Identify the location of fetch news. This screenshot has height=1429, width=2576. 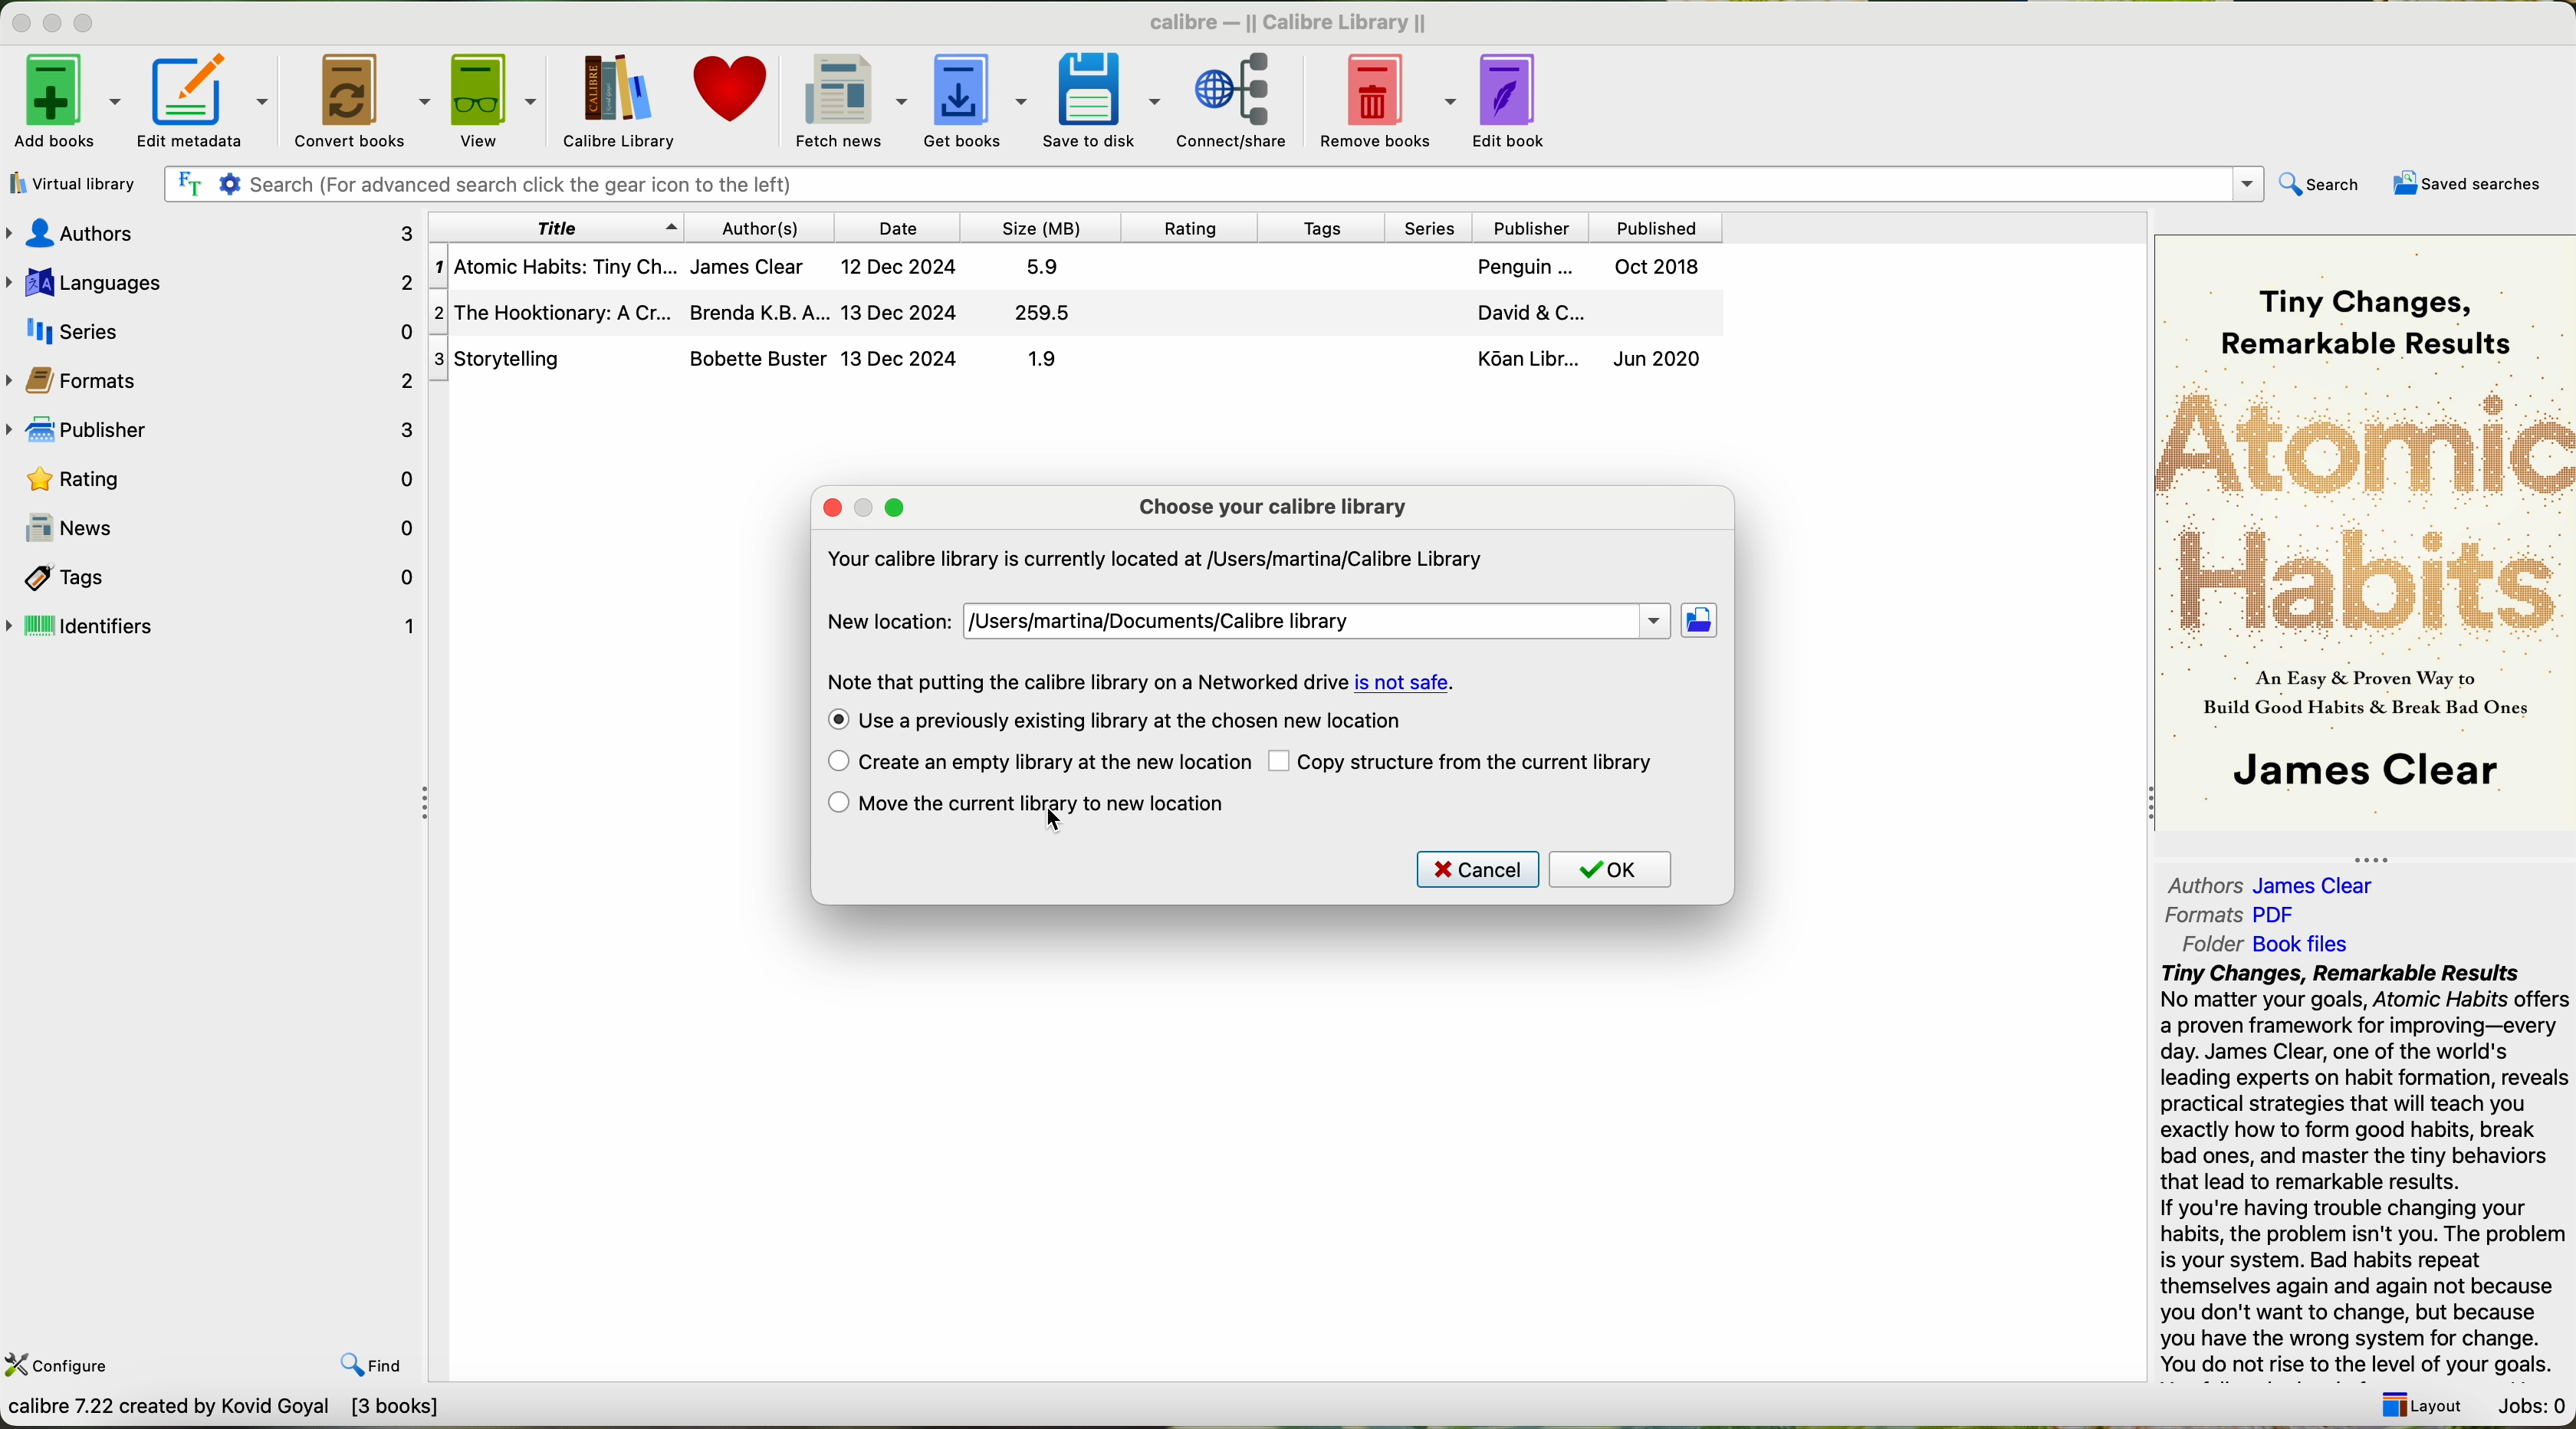
(847, 99).